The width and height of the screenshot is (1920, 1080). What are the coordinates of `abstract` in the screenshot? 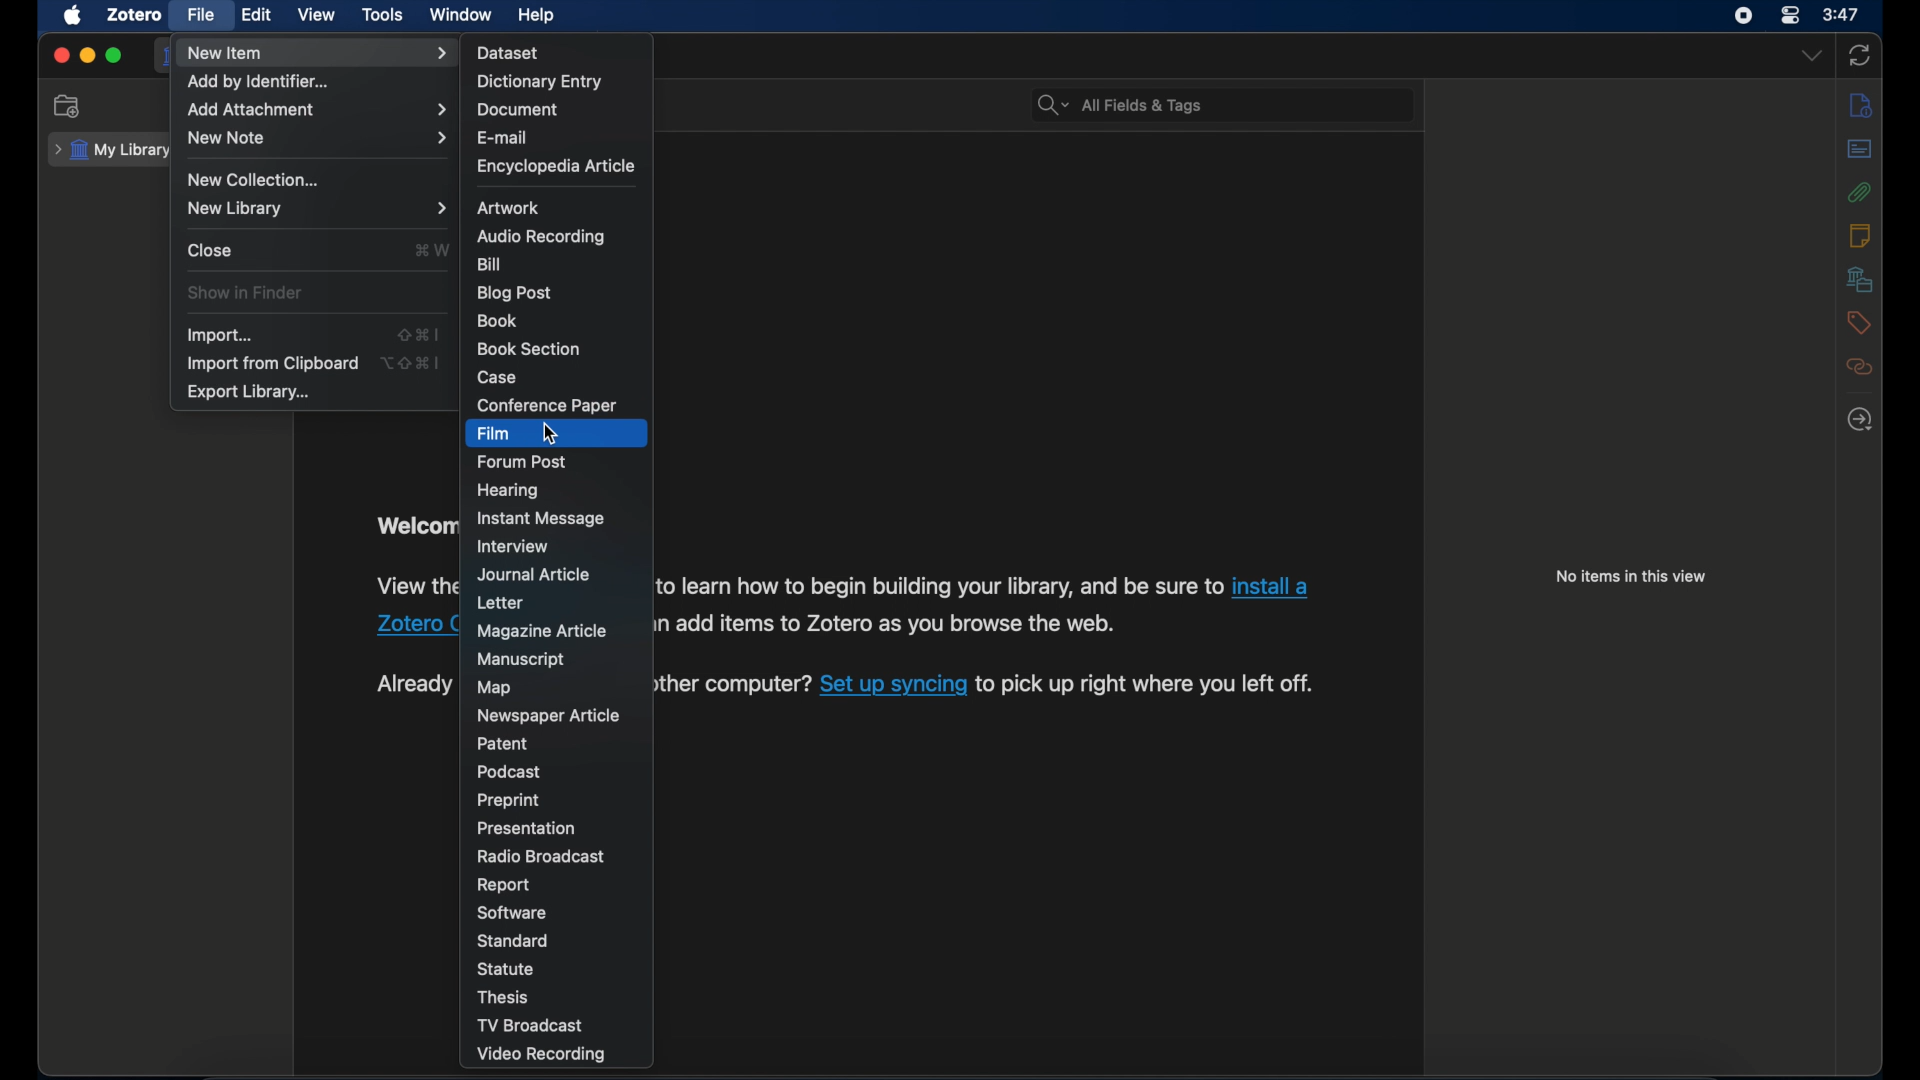 It's located at (1861, 149).